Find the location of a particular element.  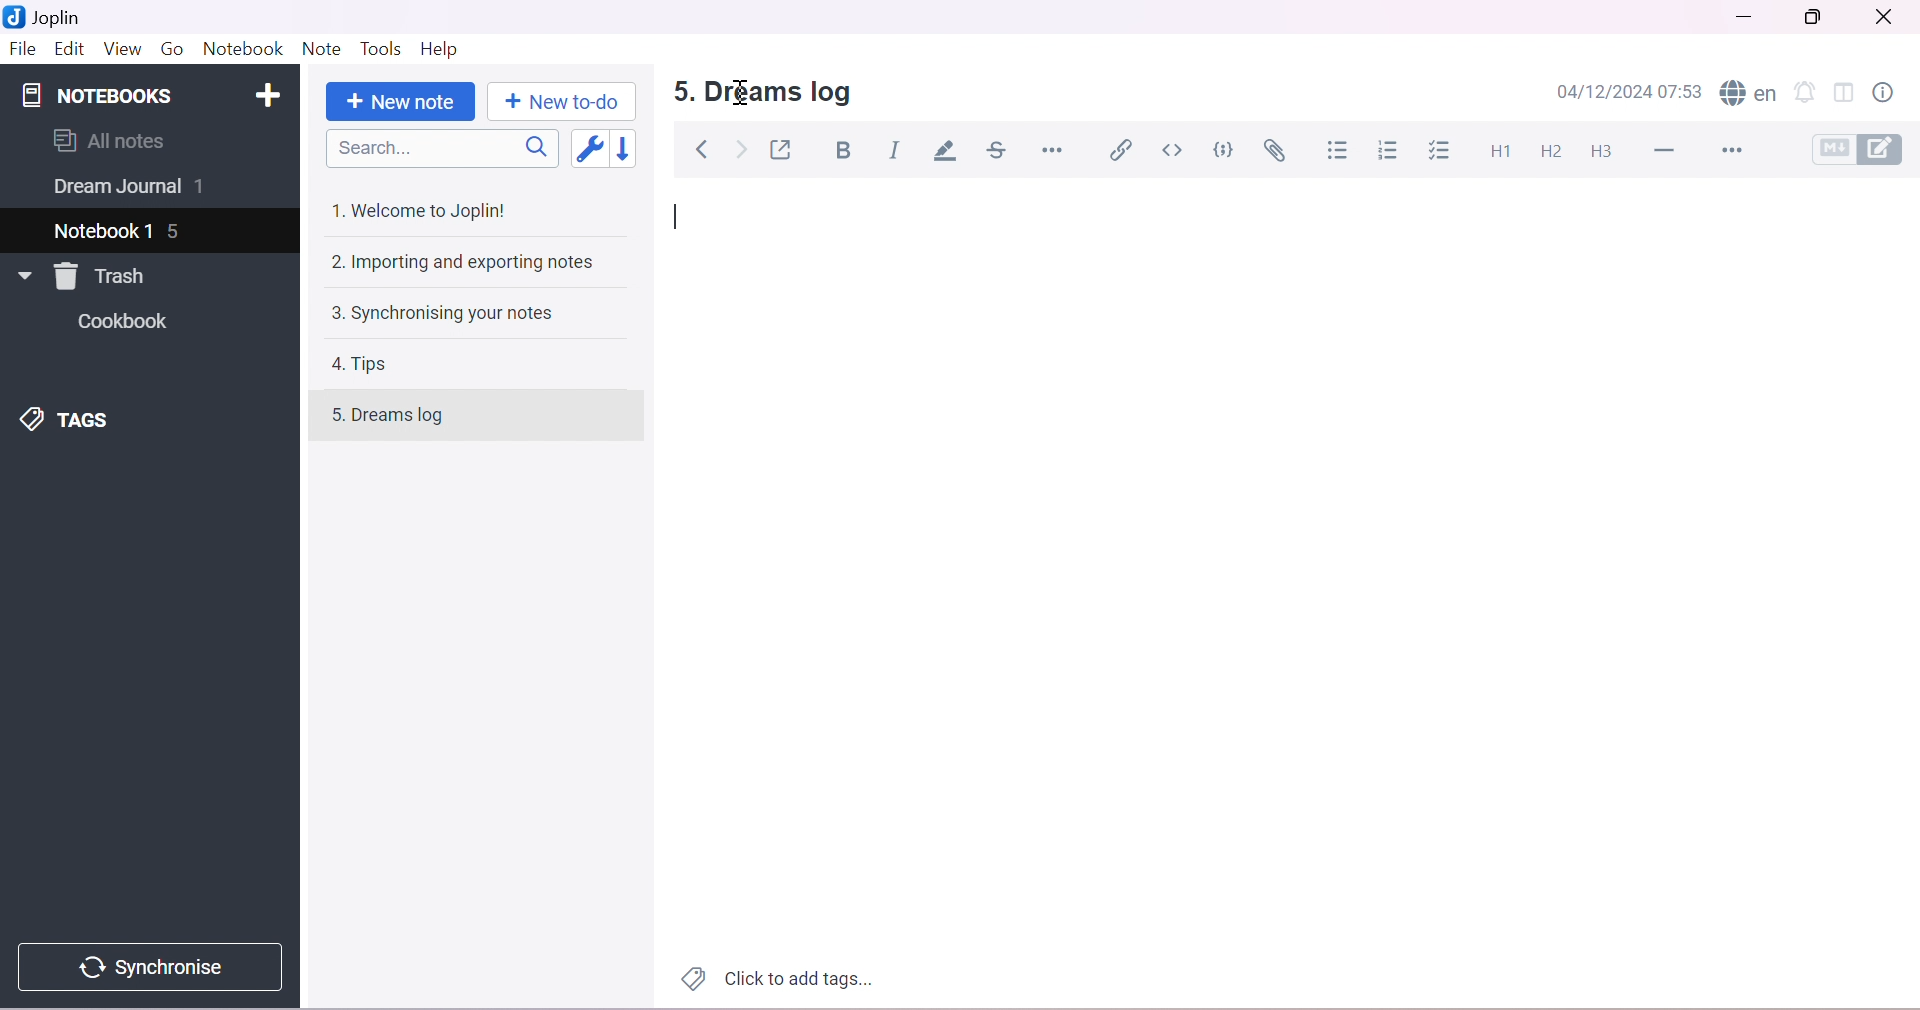

Back is located at coordinates (705, 150).